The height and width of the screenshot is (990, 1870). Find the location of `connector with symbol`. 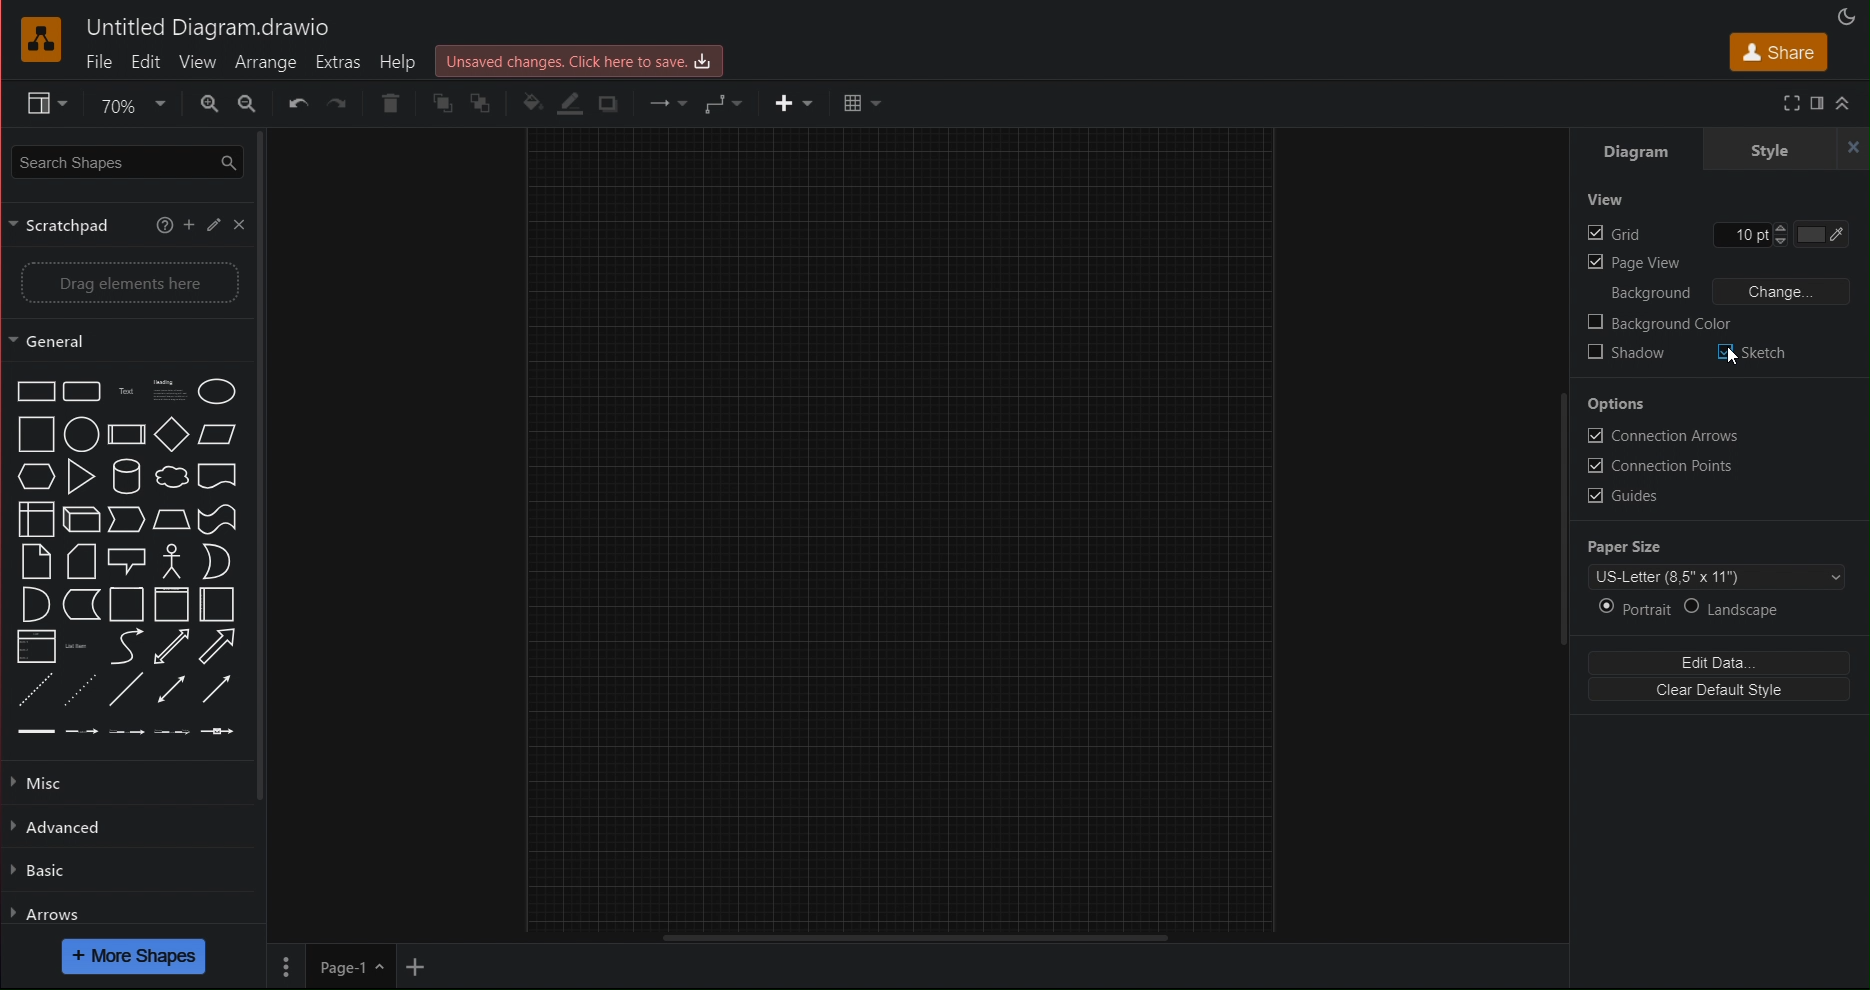

connector with symbol is located at coordinates (219, 735).